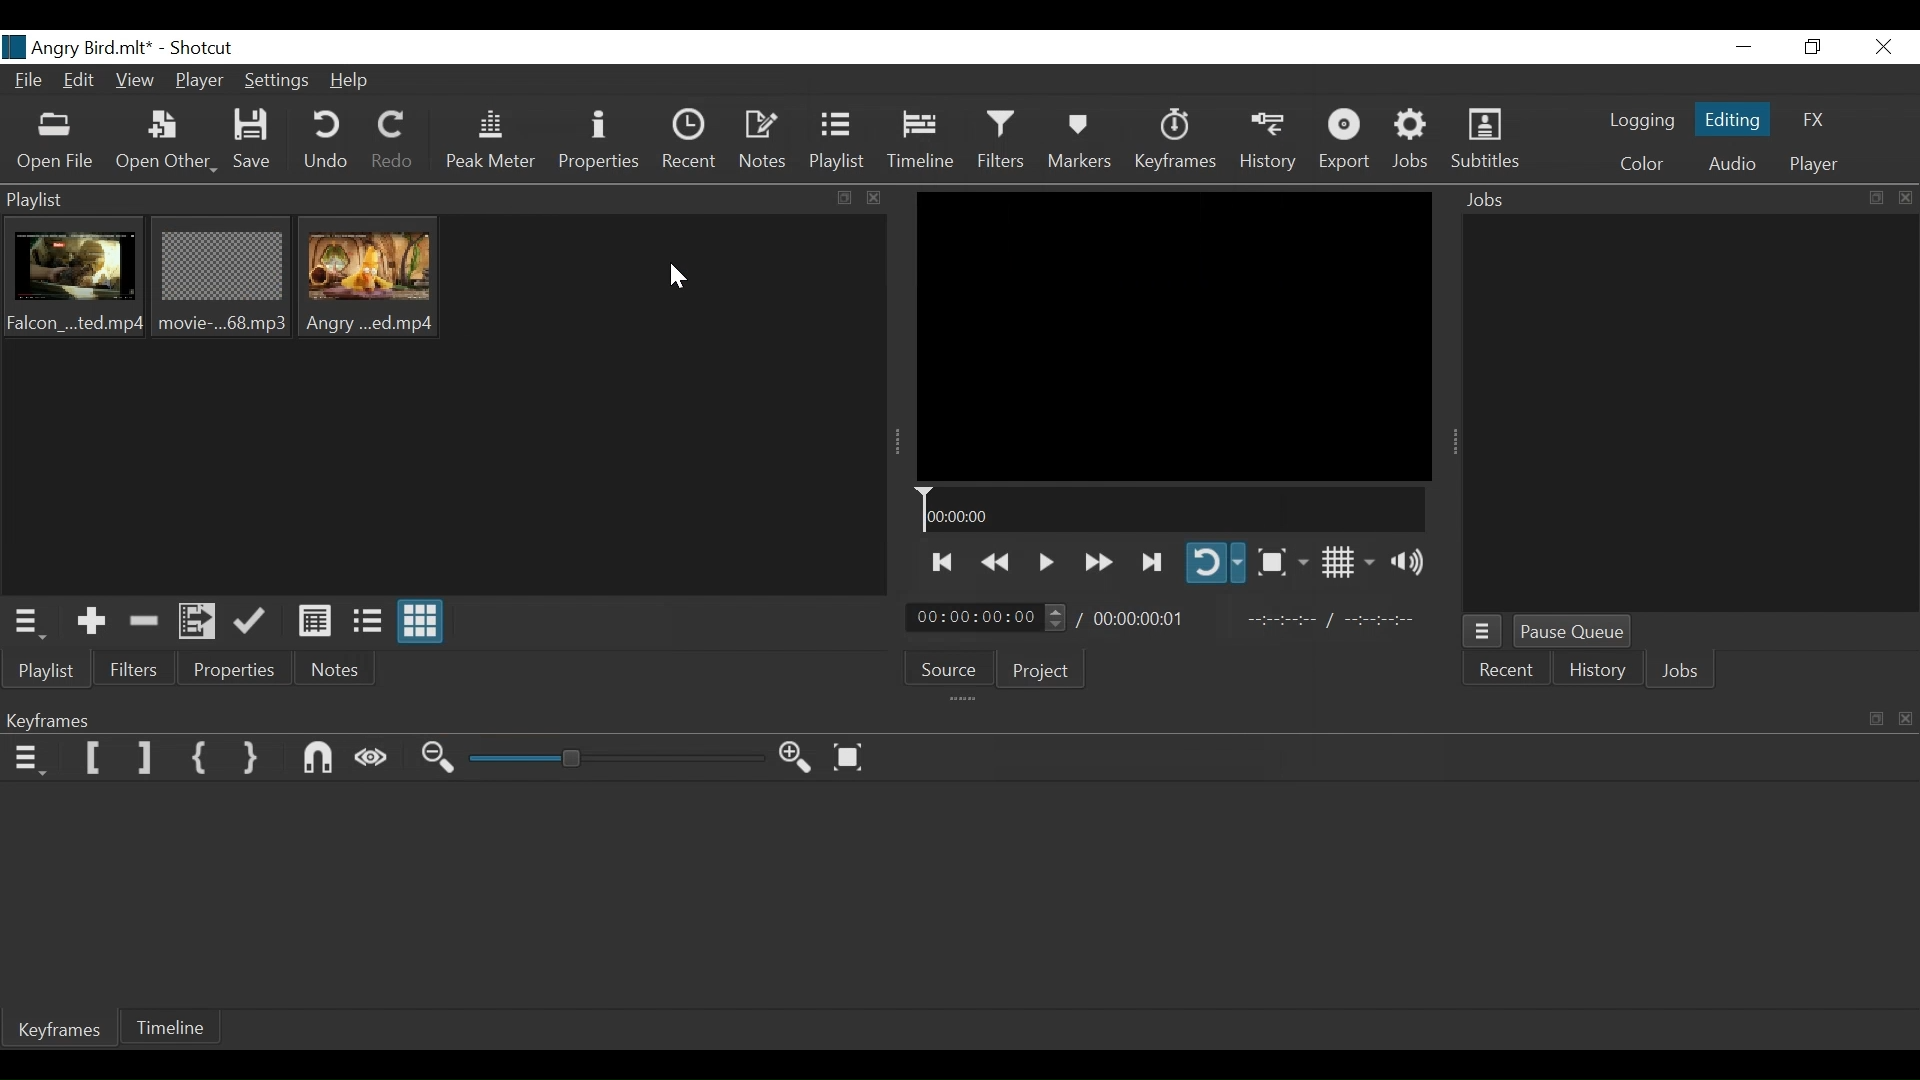 The width and height of the screenshot is (1920, 1080). Describe the element at coordinates (1282, 563) in the screenshot. I see `Toggle Zoom` at that location.